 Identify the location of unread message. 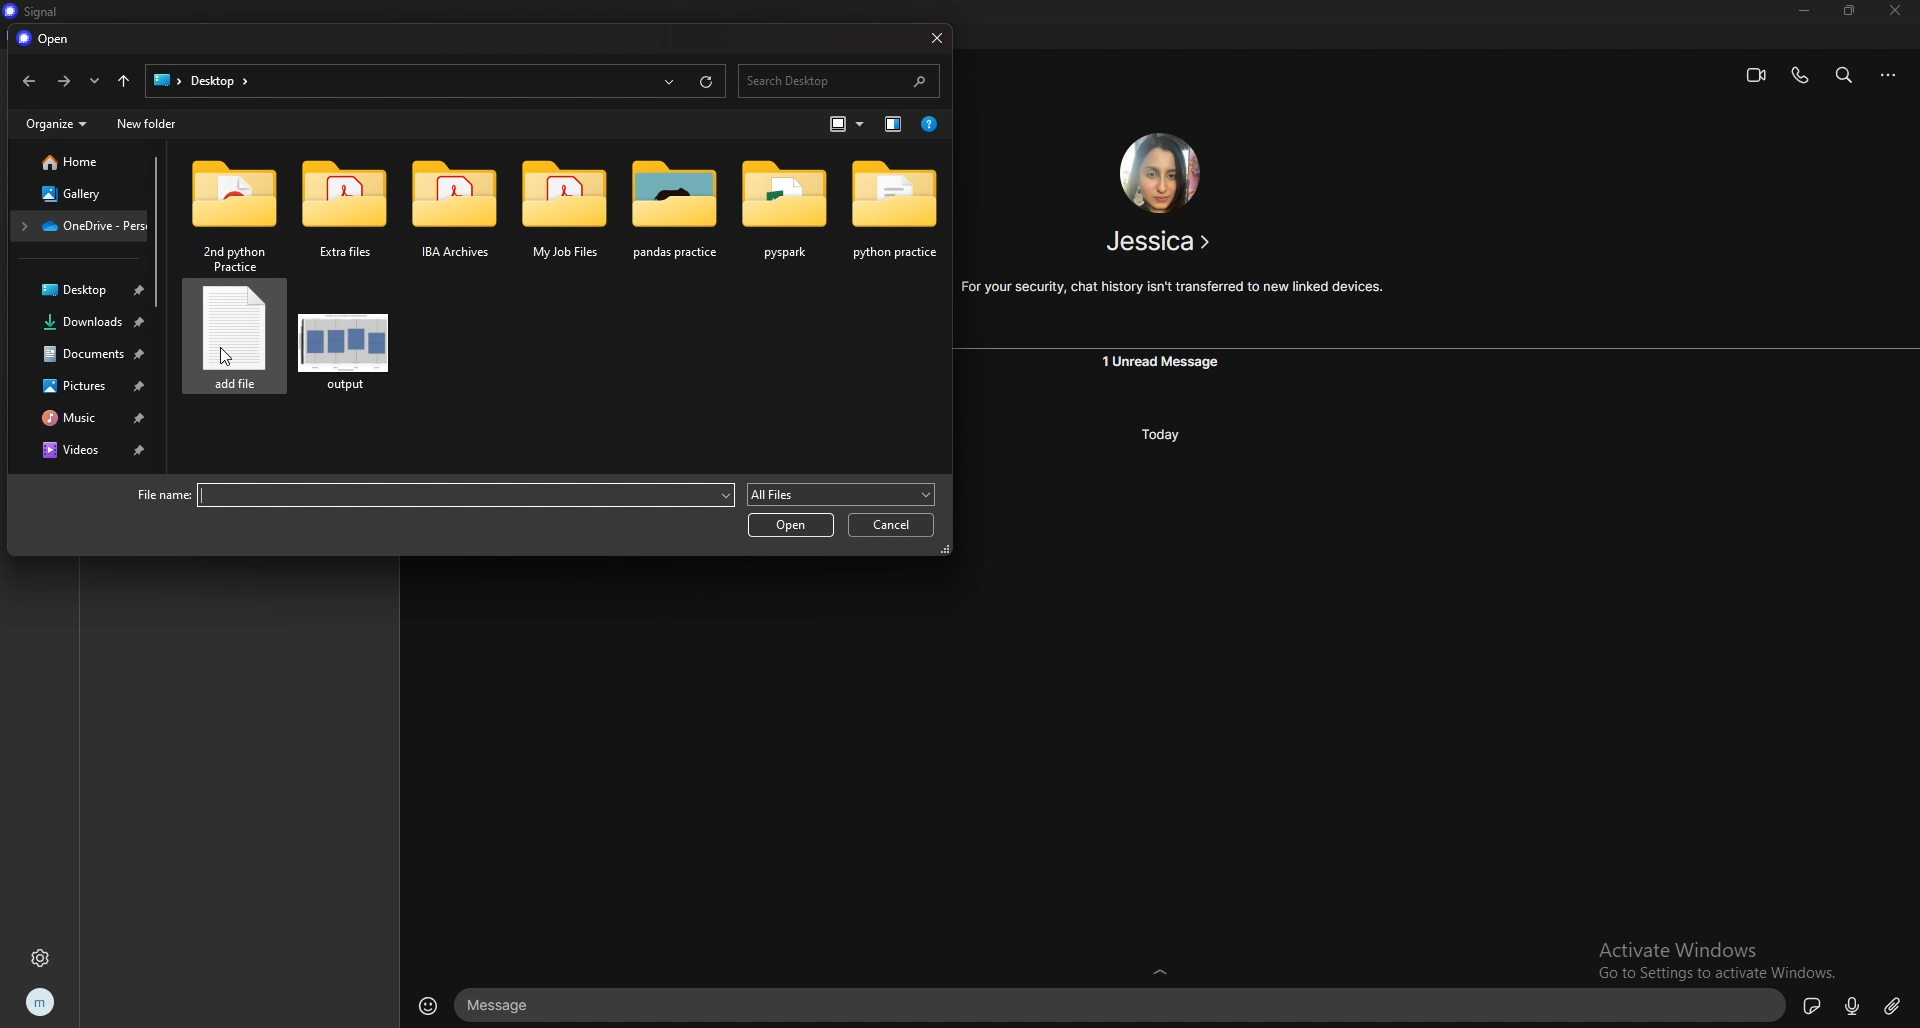
(1163, 362).